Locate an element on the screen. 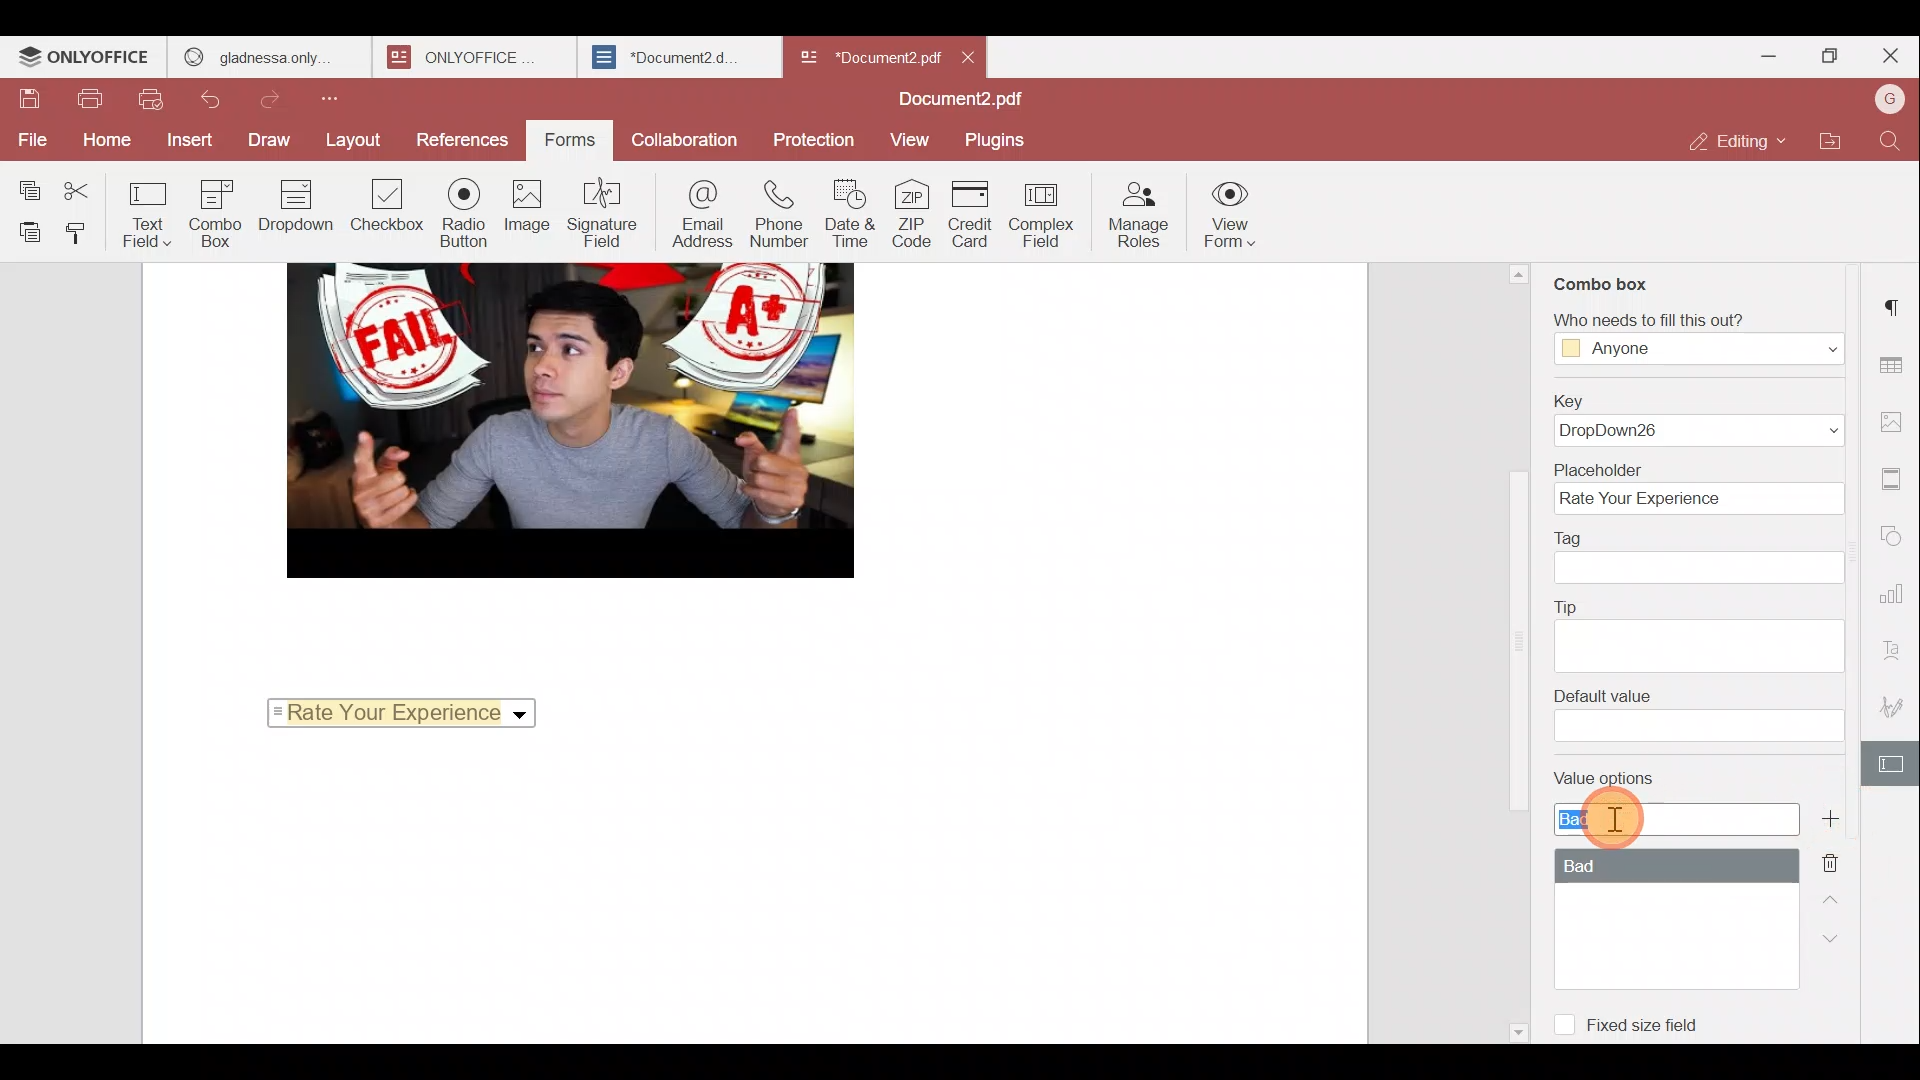 The image size is (1920, 1080). Radio is located at coordinates (464, 214).